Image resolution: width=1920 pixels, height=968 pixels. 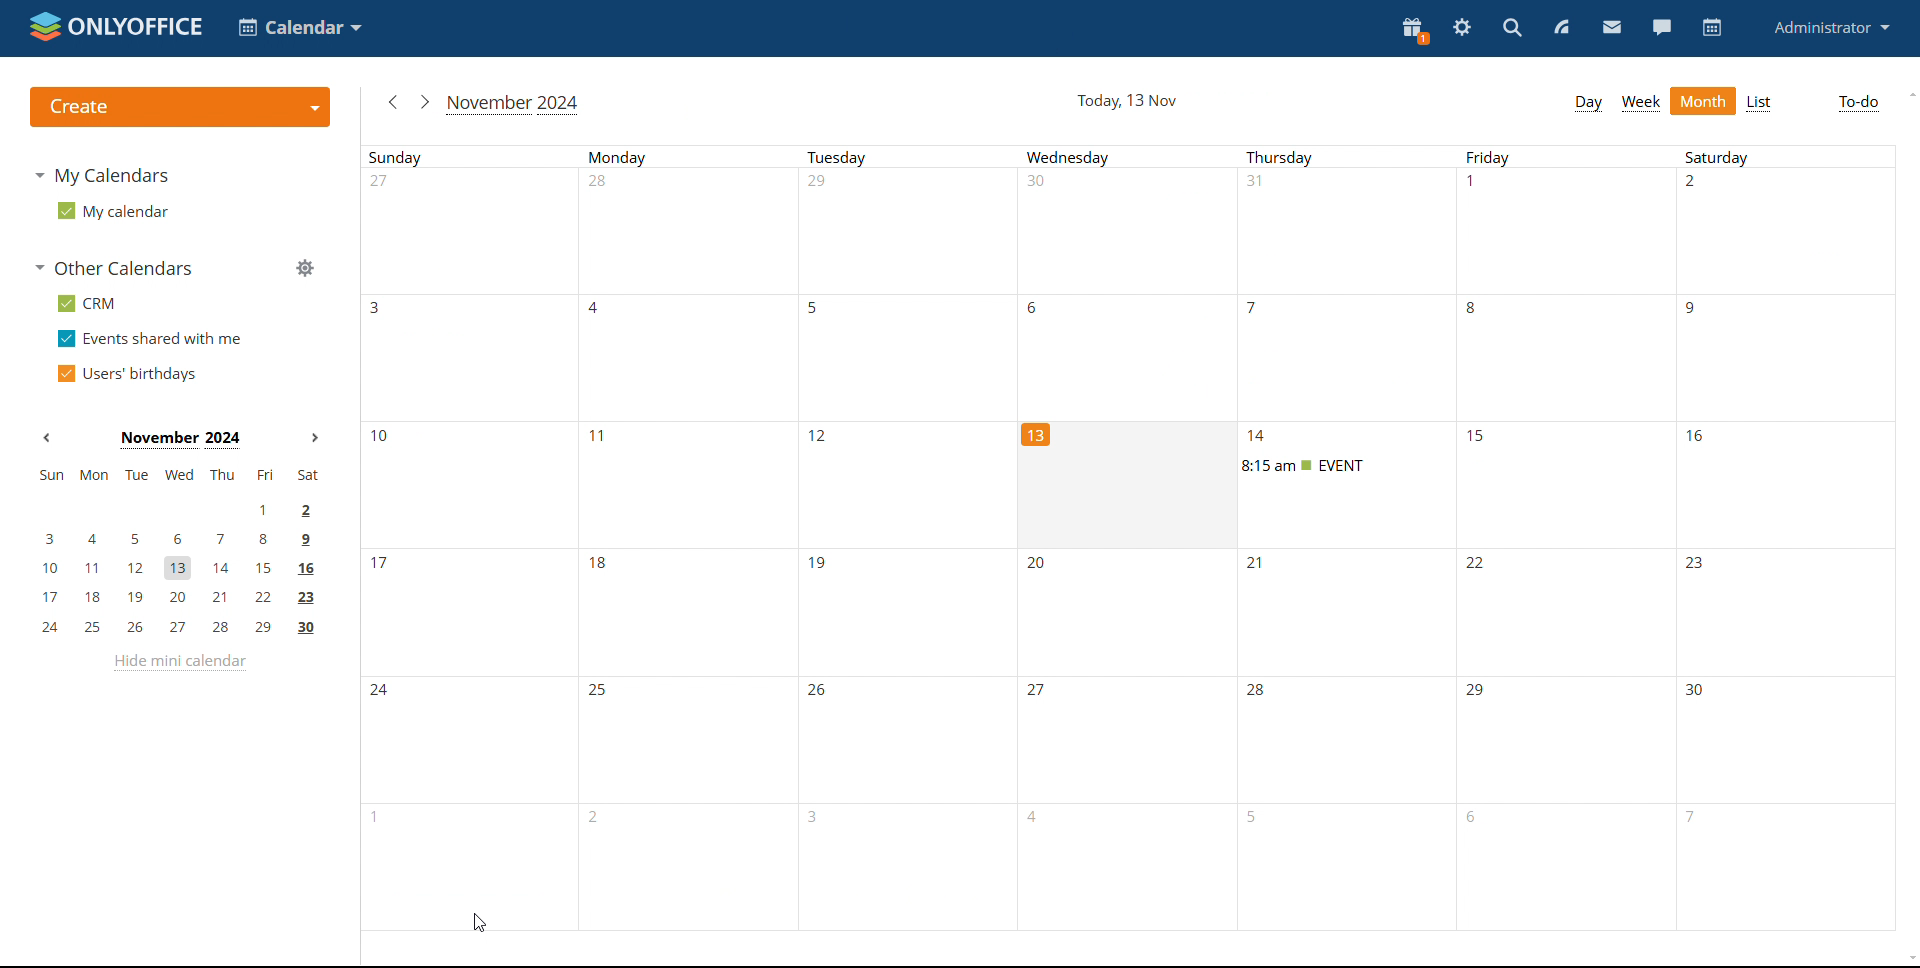 I want to click on crm, so click(x=84, y=304).